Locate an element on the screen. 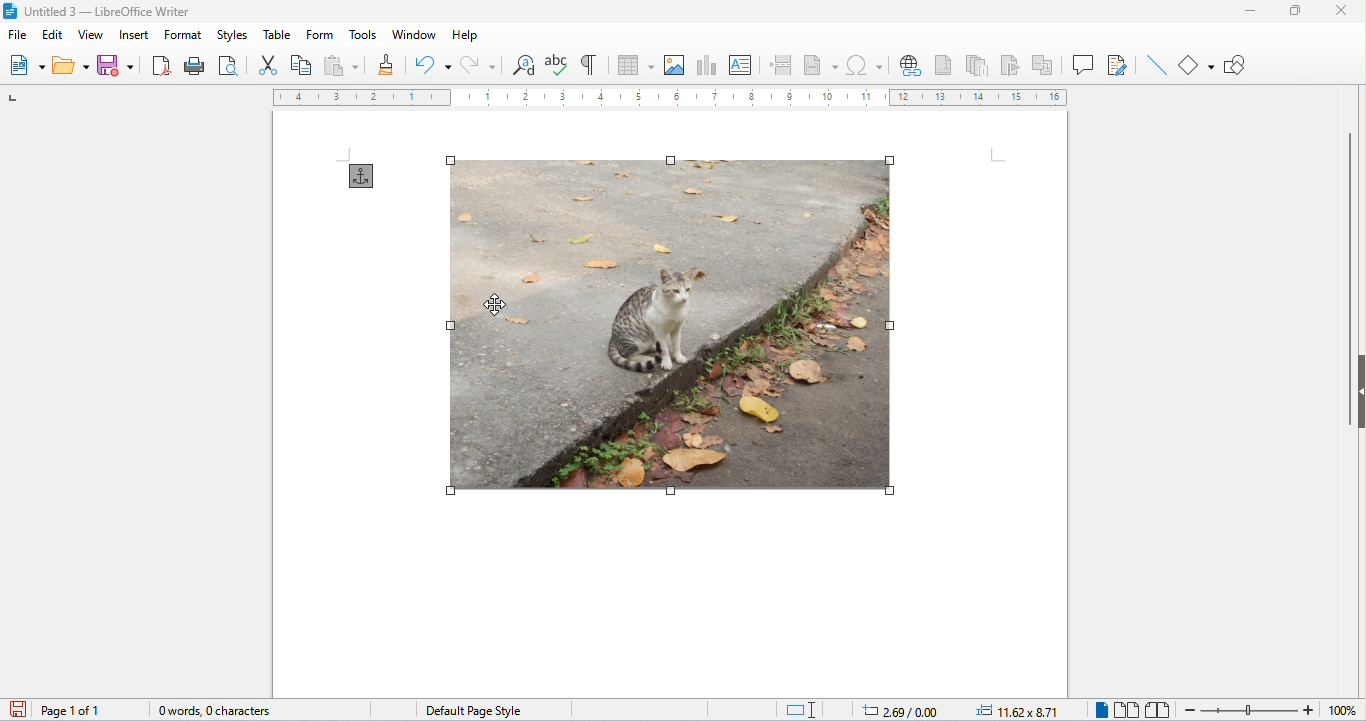 The image size is (1366, 722). format is located at coordinates (183, 35).